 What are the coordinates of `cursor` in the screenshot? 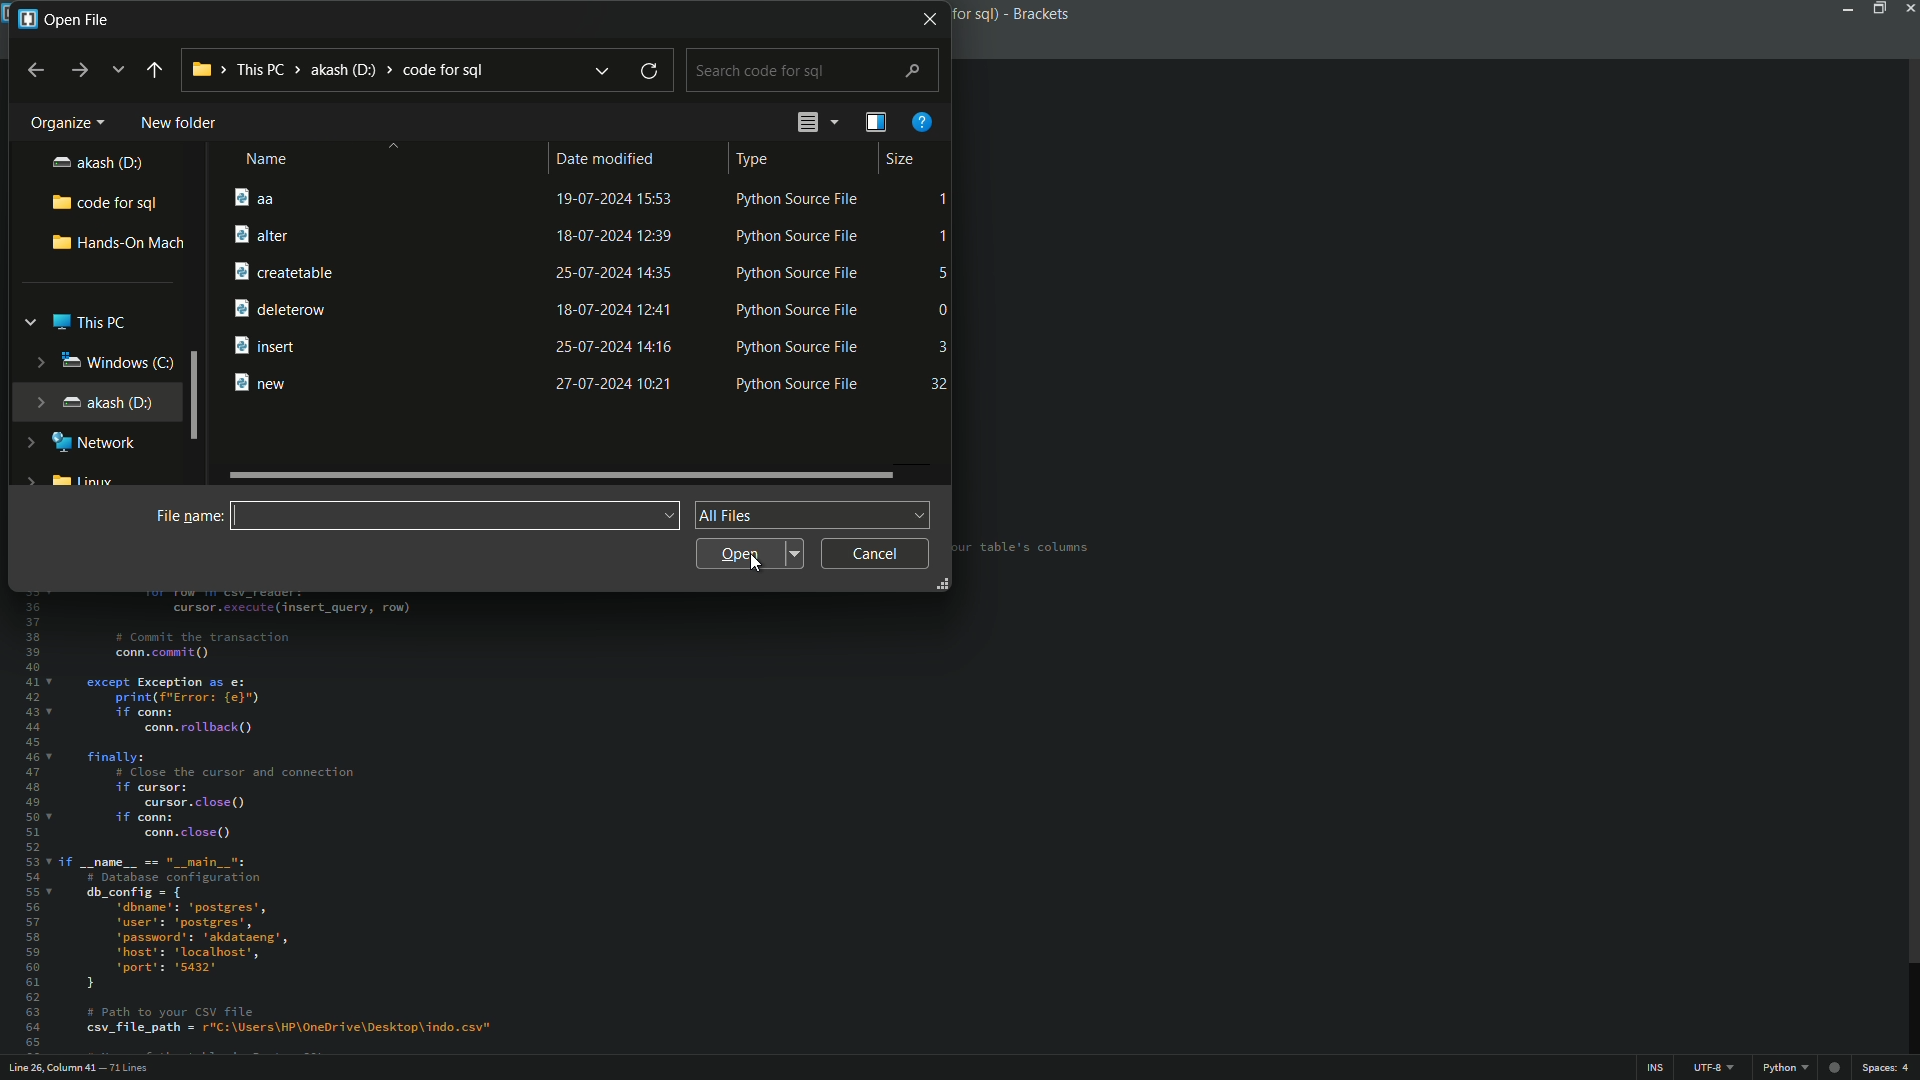 It's located at (757, 570).